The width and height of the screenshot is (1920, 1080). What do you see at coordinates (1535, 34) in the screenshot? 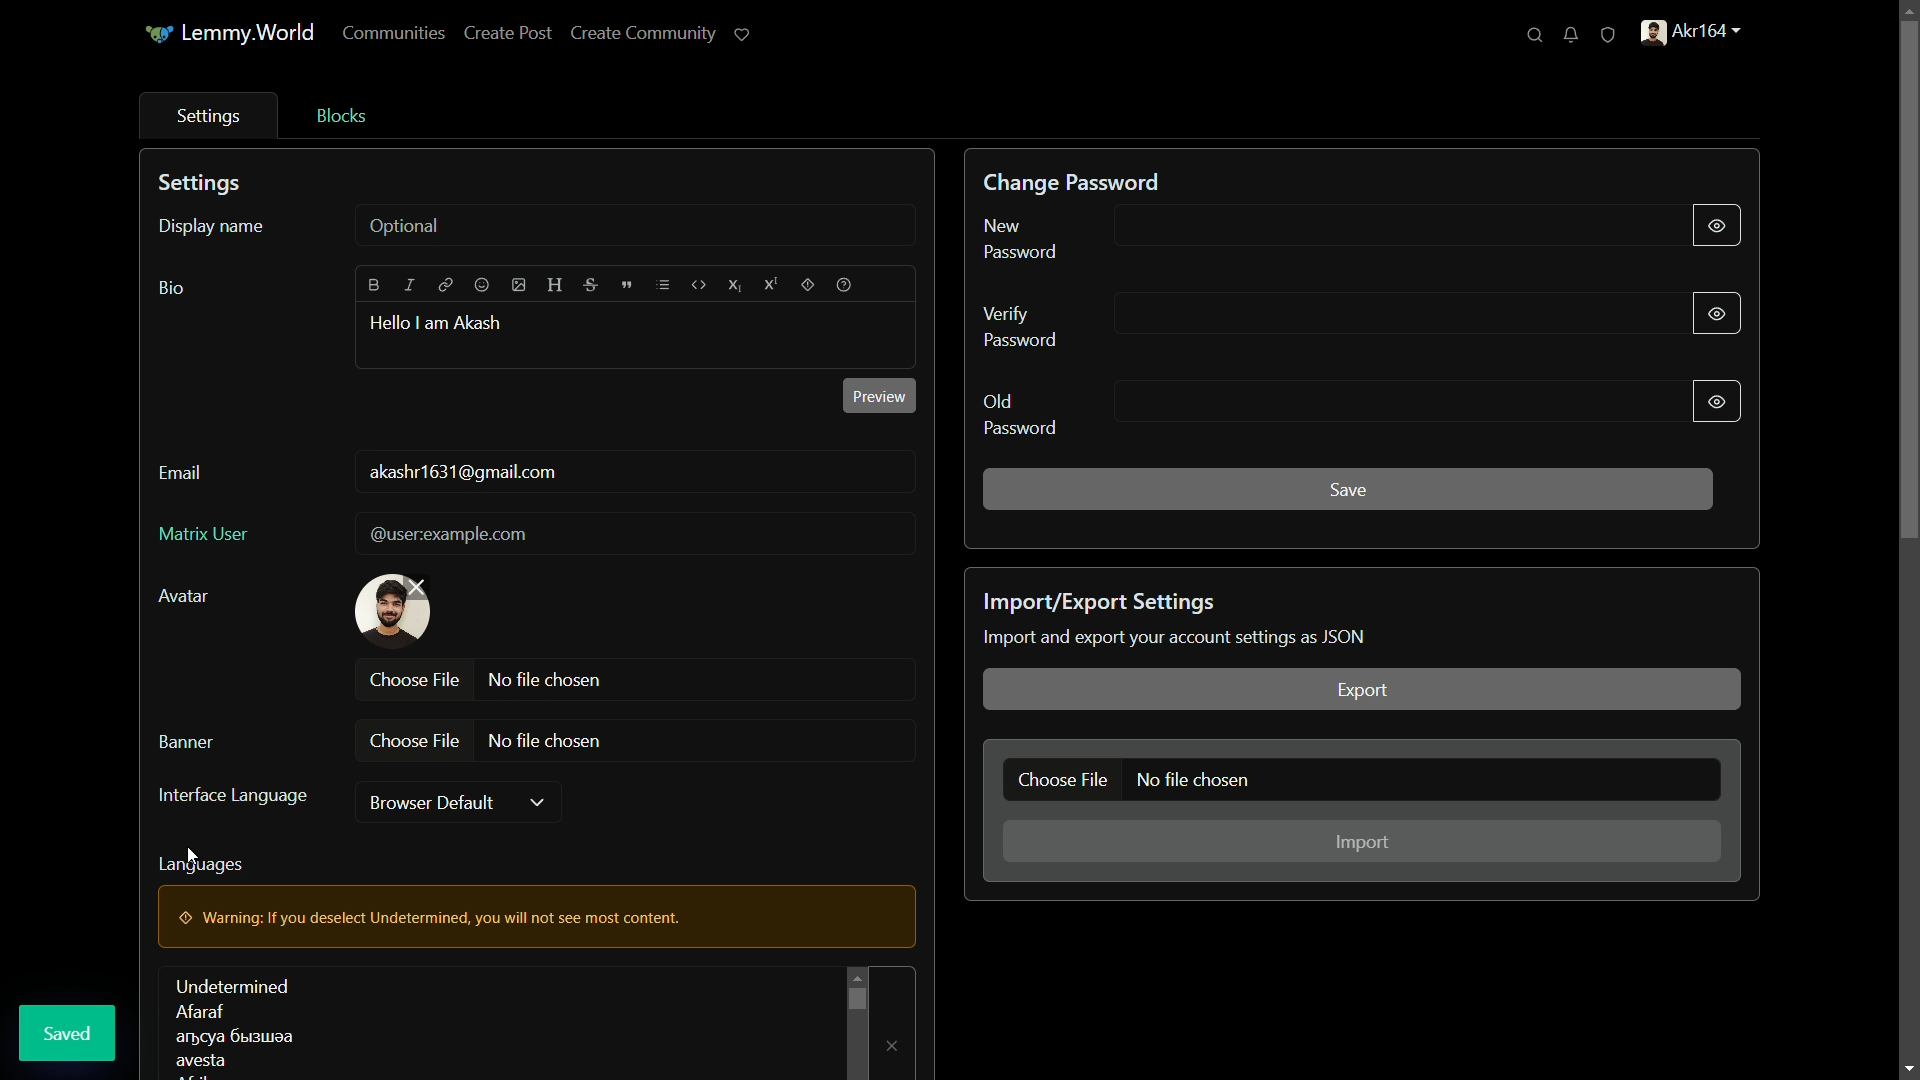
I see `search` at bounding box center [1535, 34].